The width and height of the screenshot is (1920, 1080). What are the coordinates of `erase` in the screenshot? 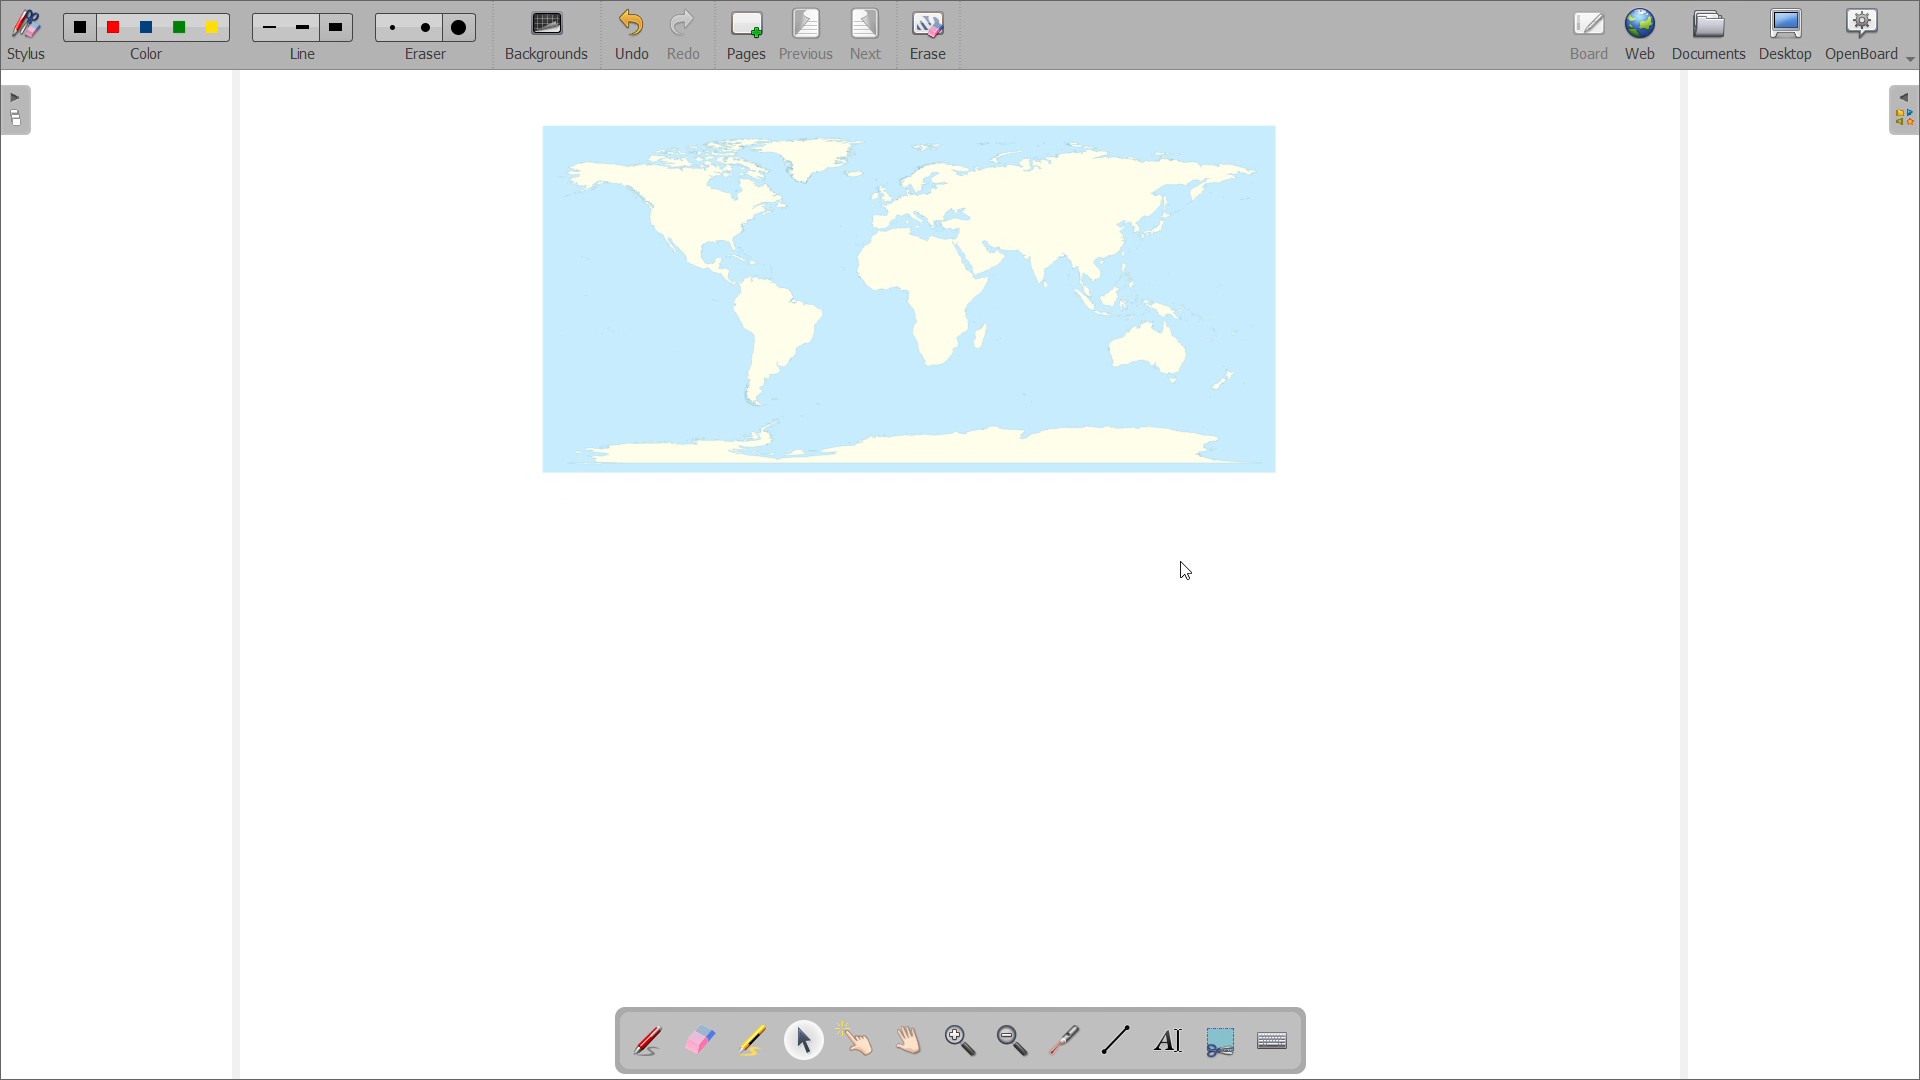 It's located at (928, 35).